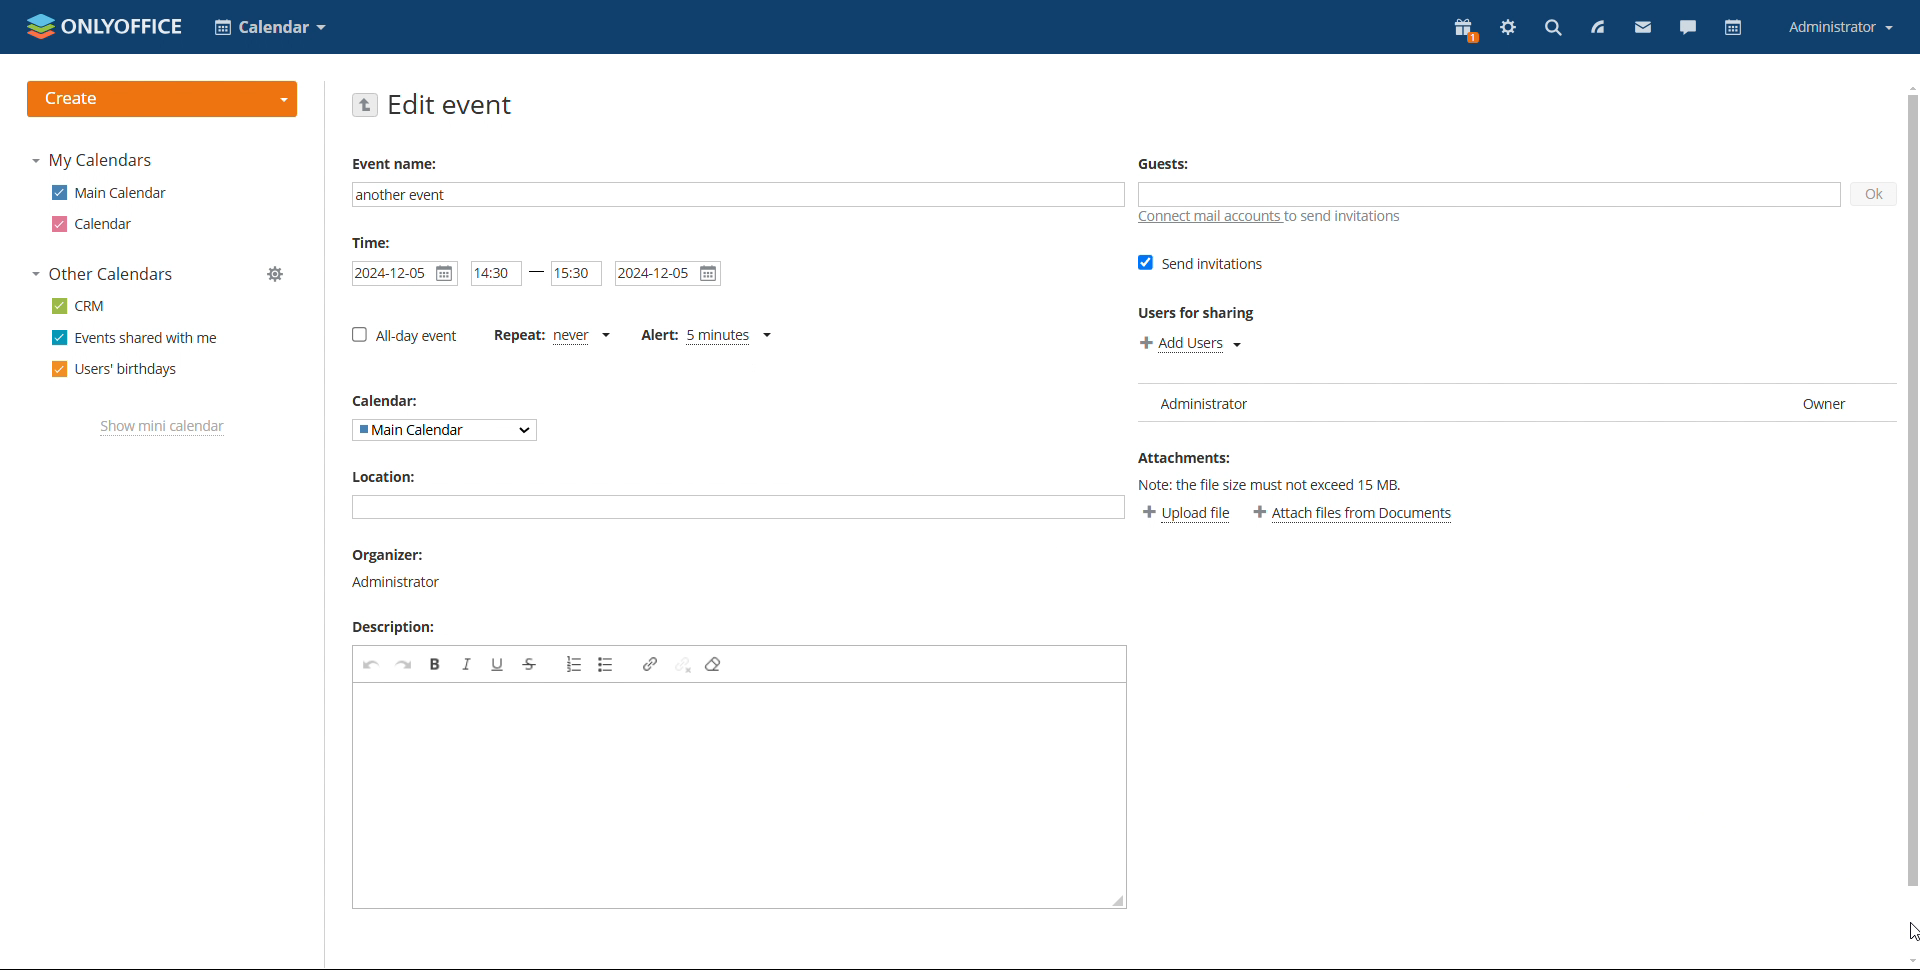 This screenshot has width=1920, height=970. Describe the element at coordinates (163, 427) in the screenshot. I see `show mini calendar` at that location.